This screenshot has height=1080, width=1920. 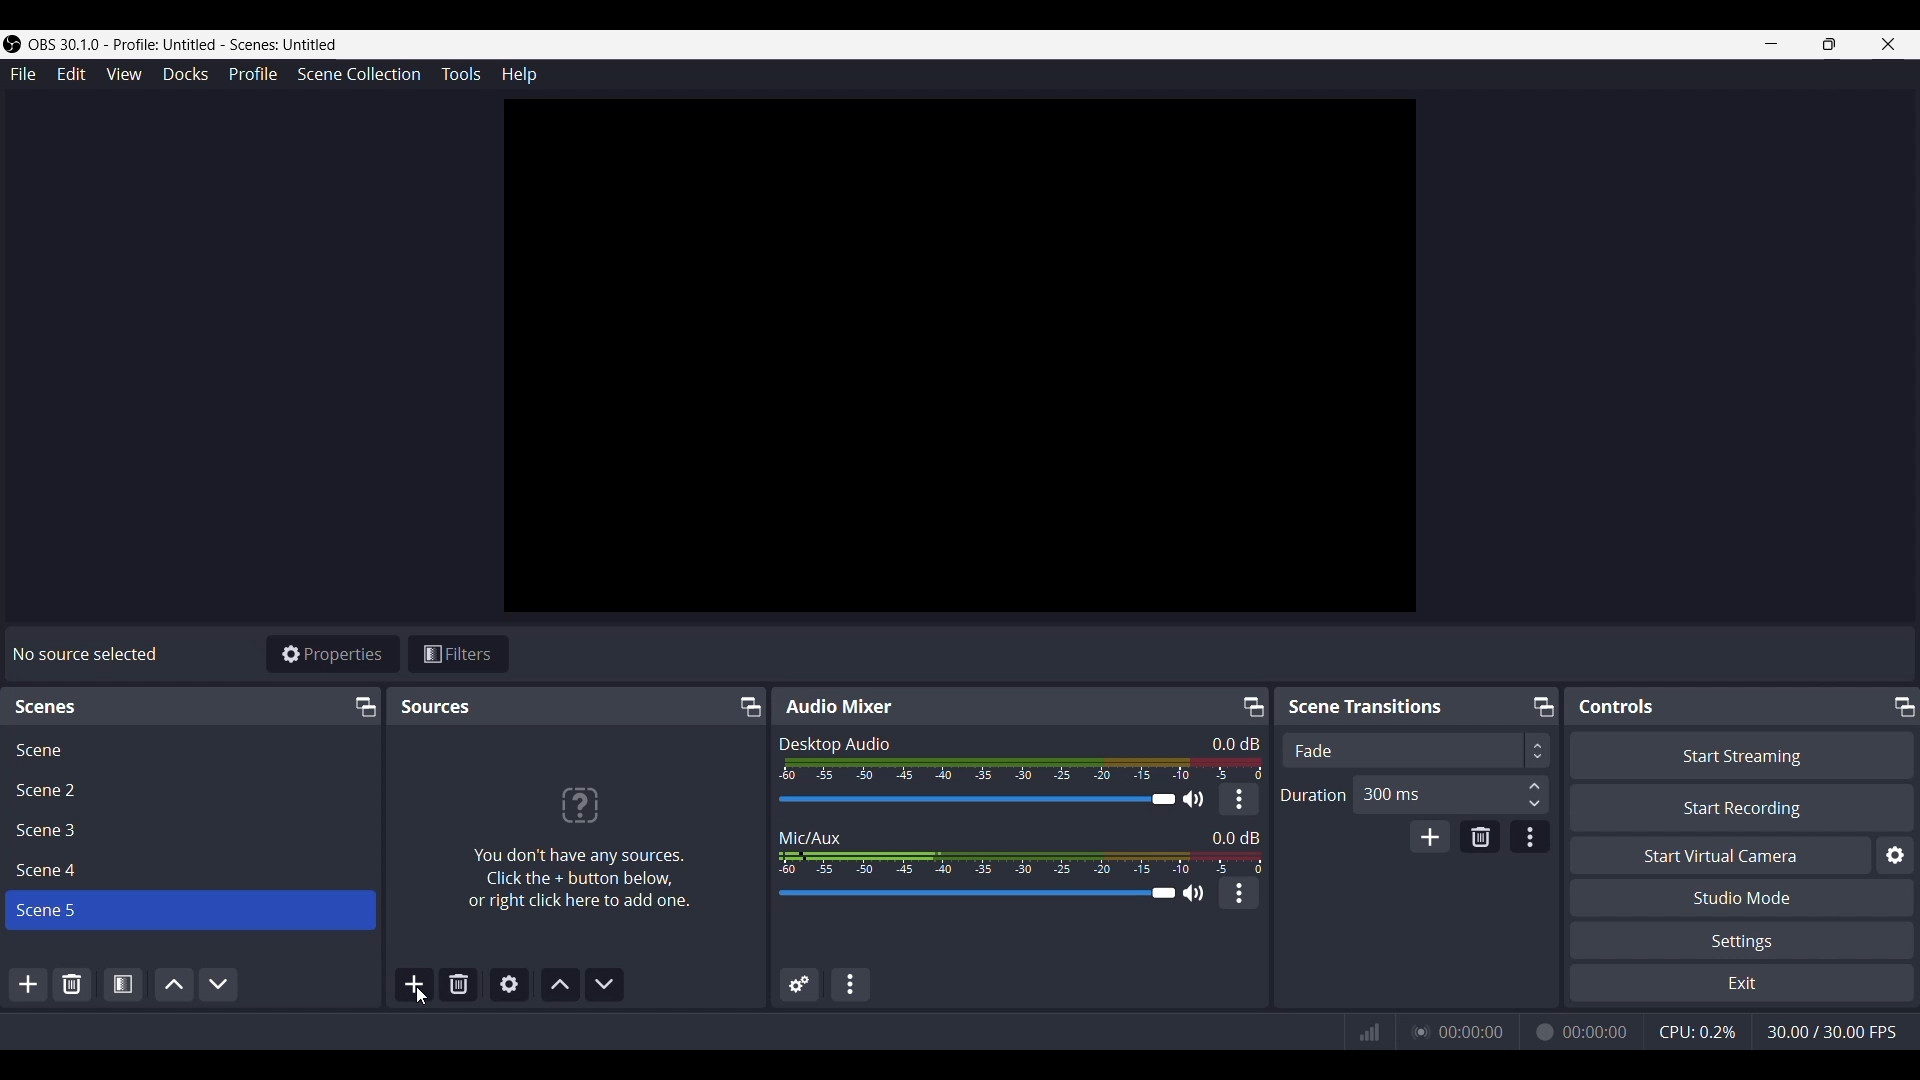 What do you see at coordinates (254, 75) in the screenshot?
I see `Profile` at bounding box center [254, 75].